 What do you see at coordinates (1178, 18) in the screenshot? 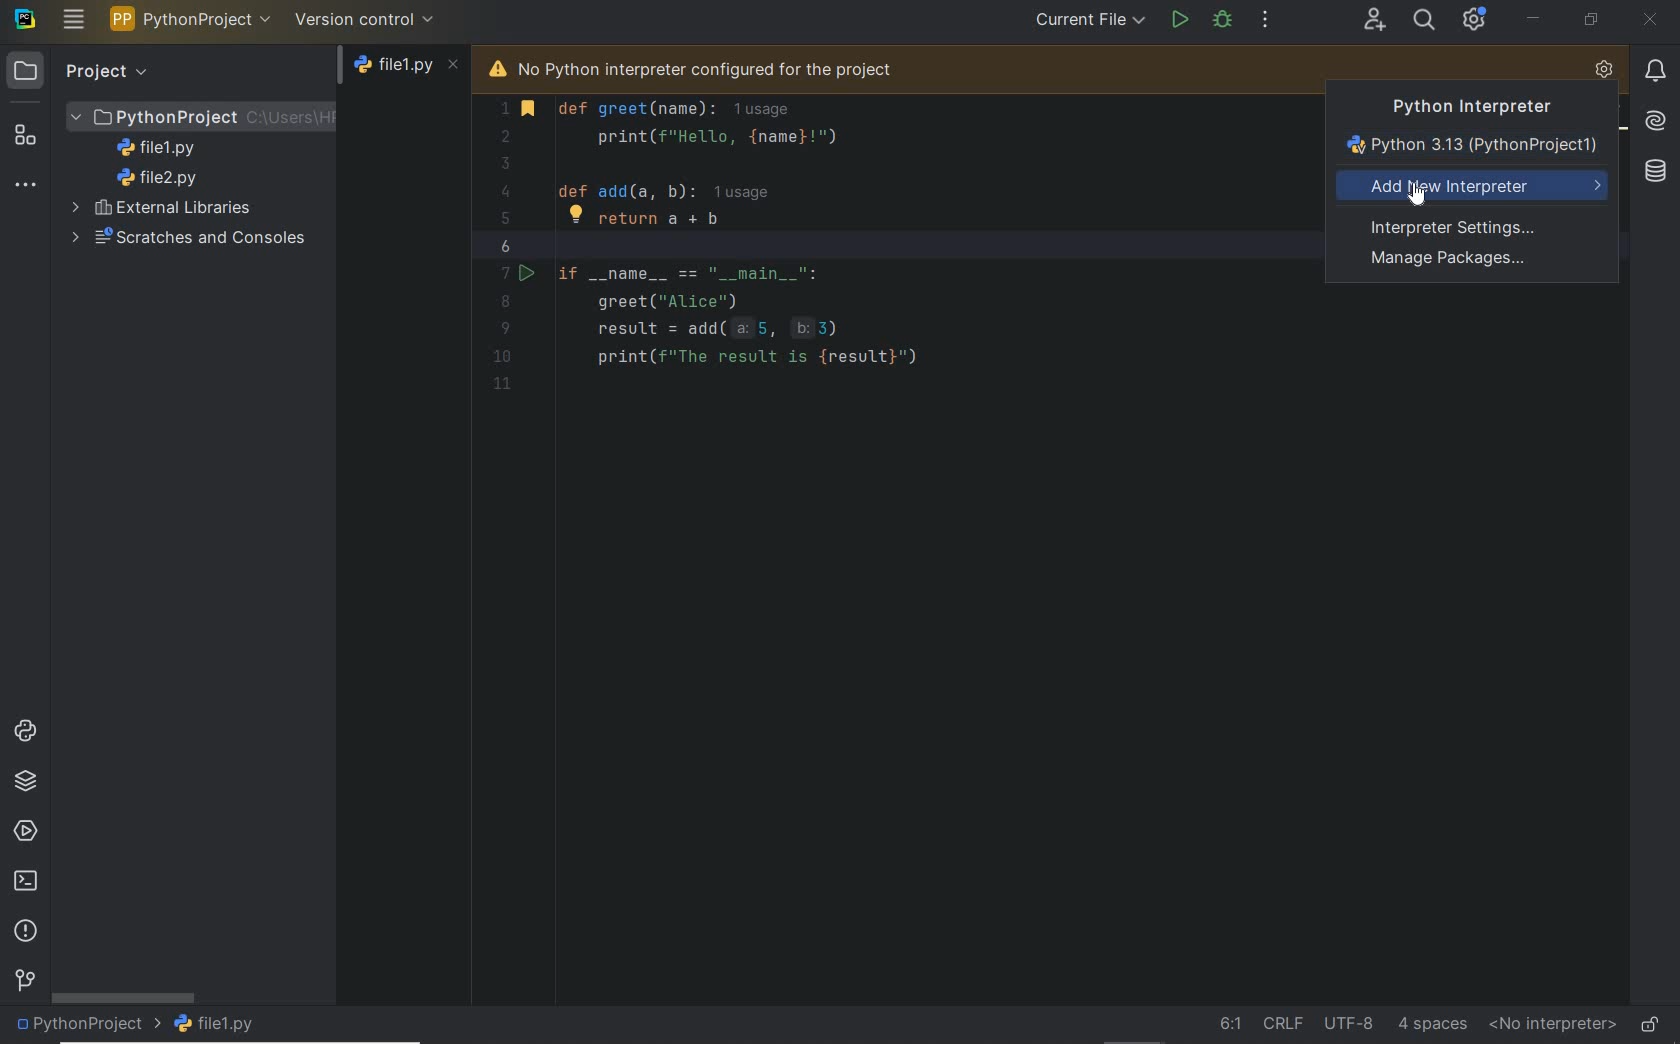
I see `run` at bounding box center [1178, 18].